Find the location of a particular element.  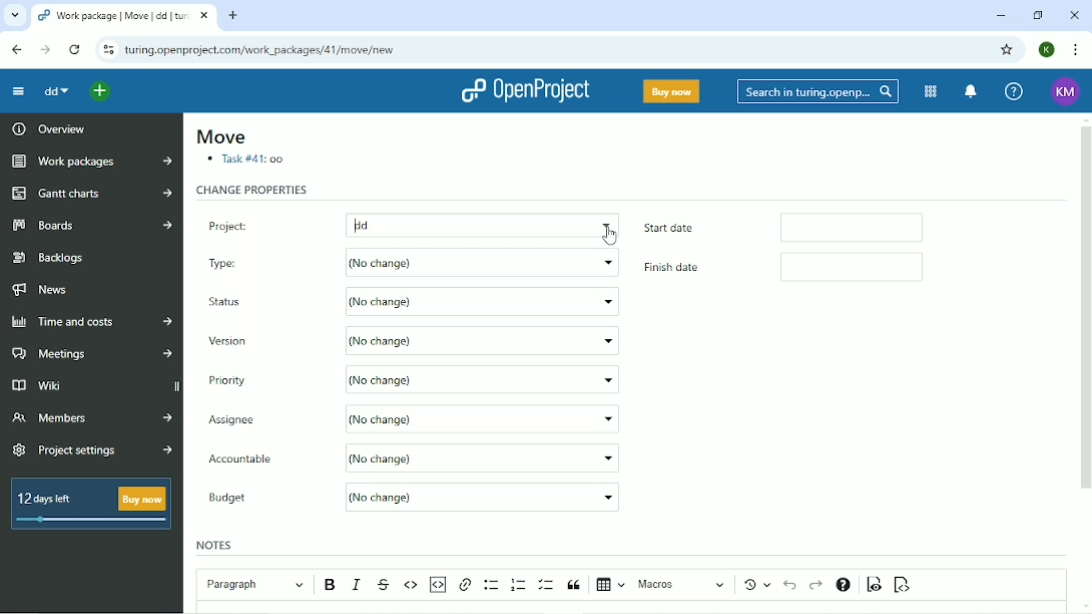

Text formatting help is located at coordinates (843, 586).